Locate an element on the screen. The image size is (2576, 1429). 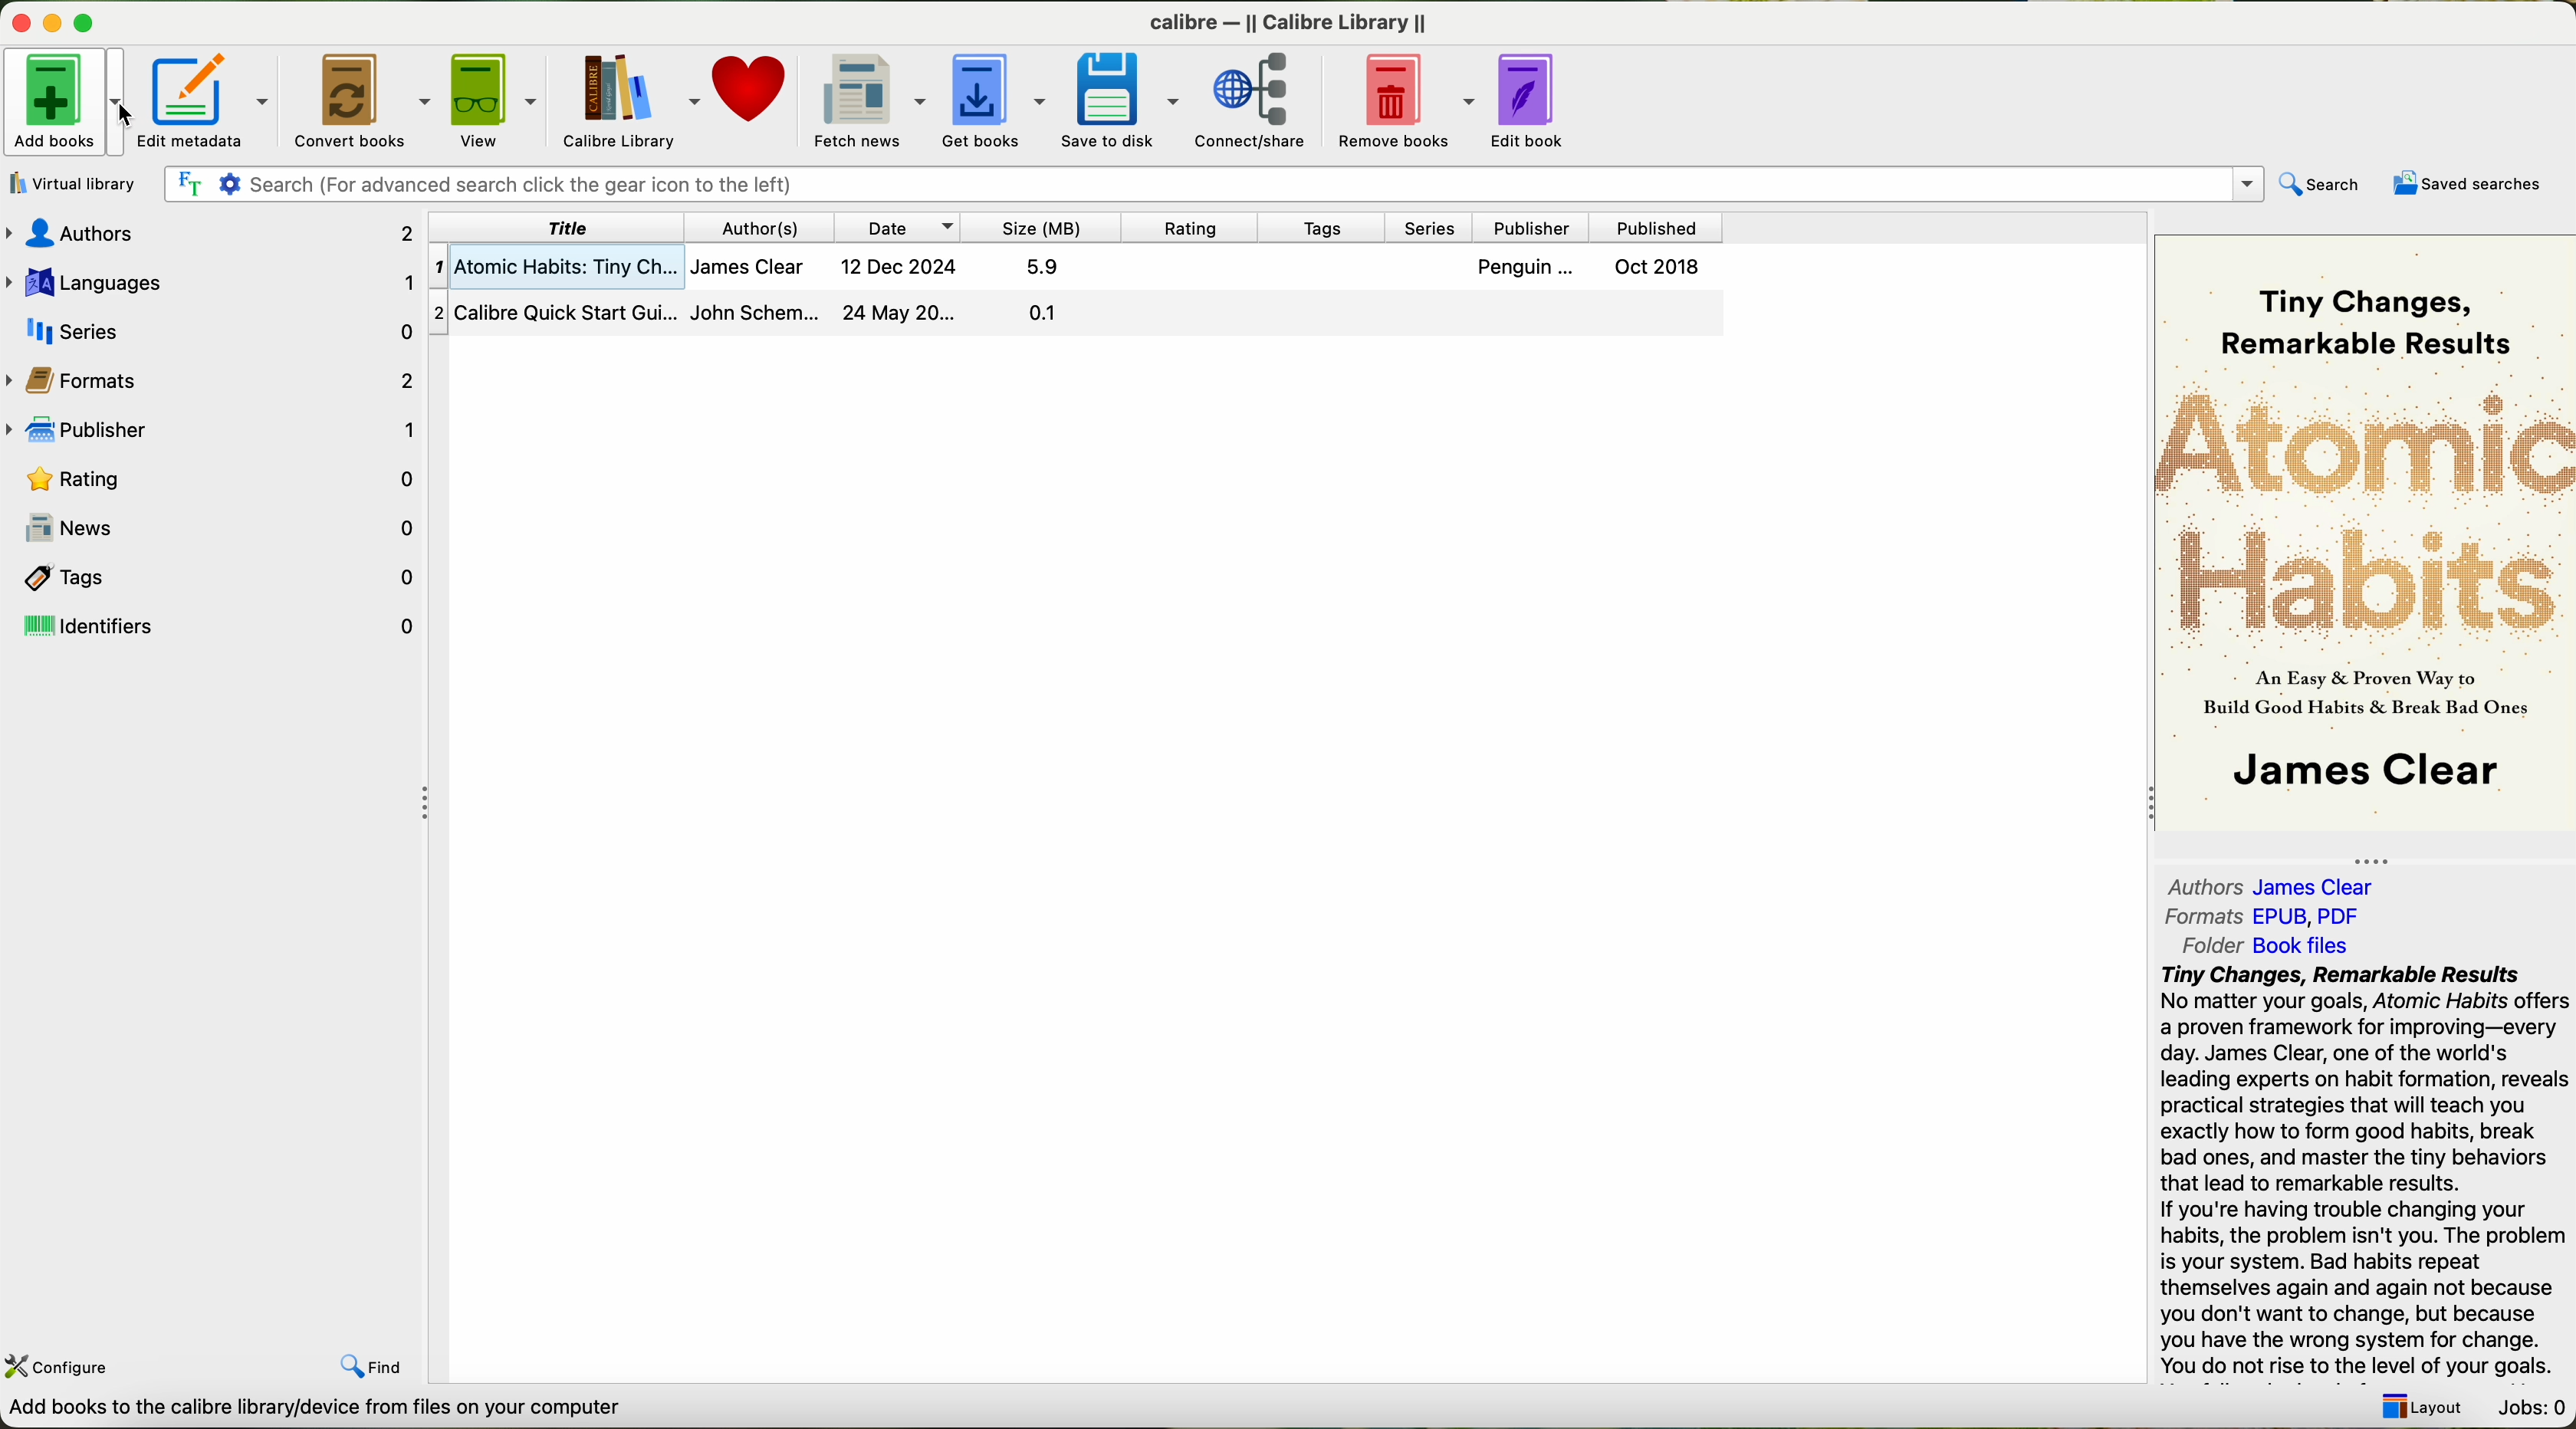
calibre library is located at coordinates (626, 99).